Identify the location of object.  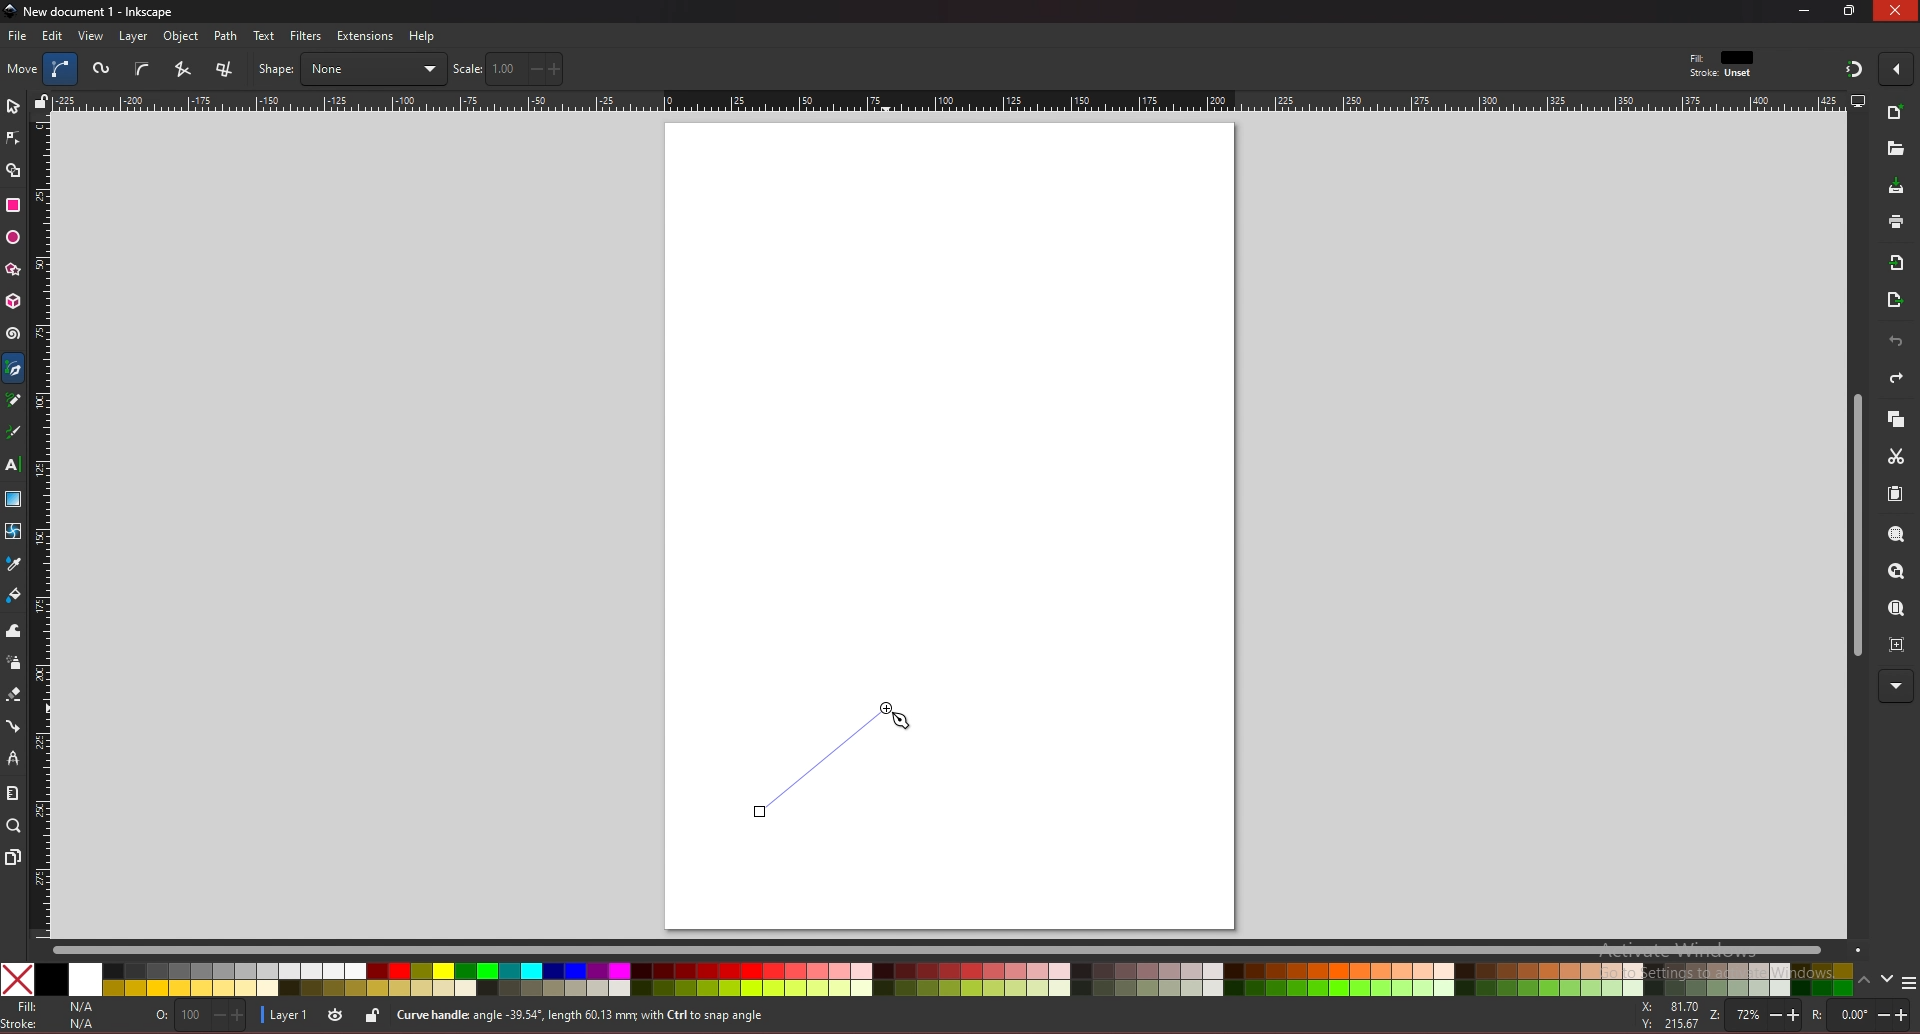
(184, 37).